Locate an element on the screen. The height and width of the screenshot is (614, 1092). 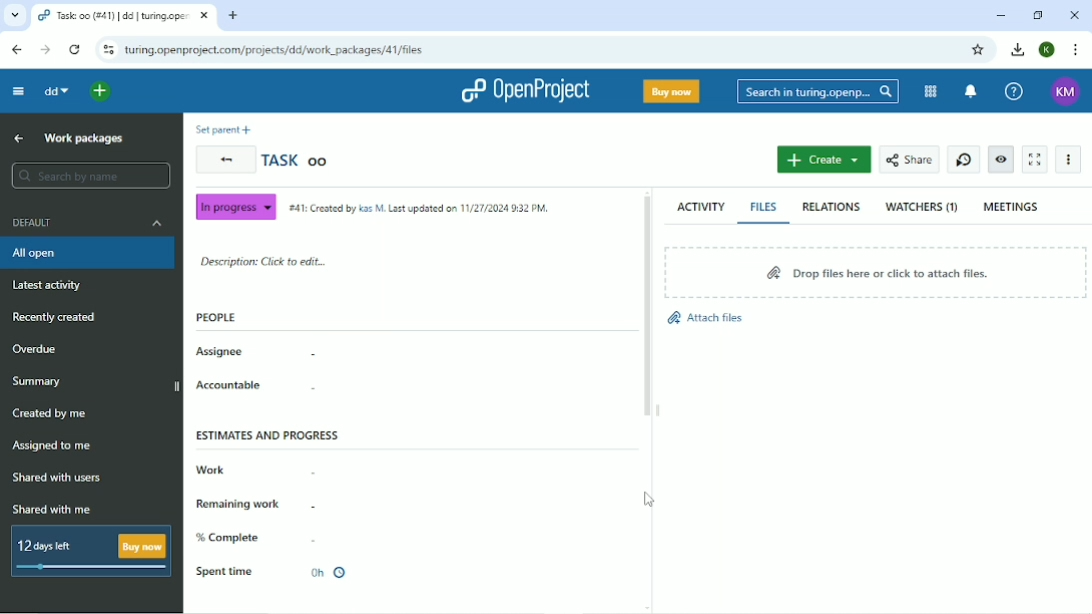
Recently created is located at coordinates (59, 318).